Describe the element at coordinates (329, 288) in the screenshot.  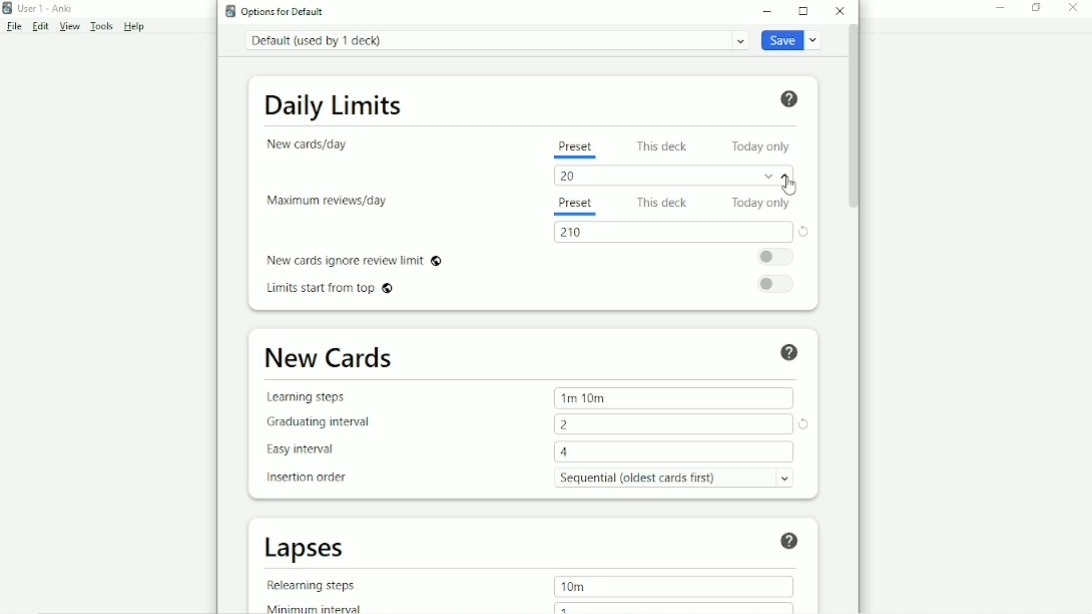
I see `Limits start from top` at that location.